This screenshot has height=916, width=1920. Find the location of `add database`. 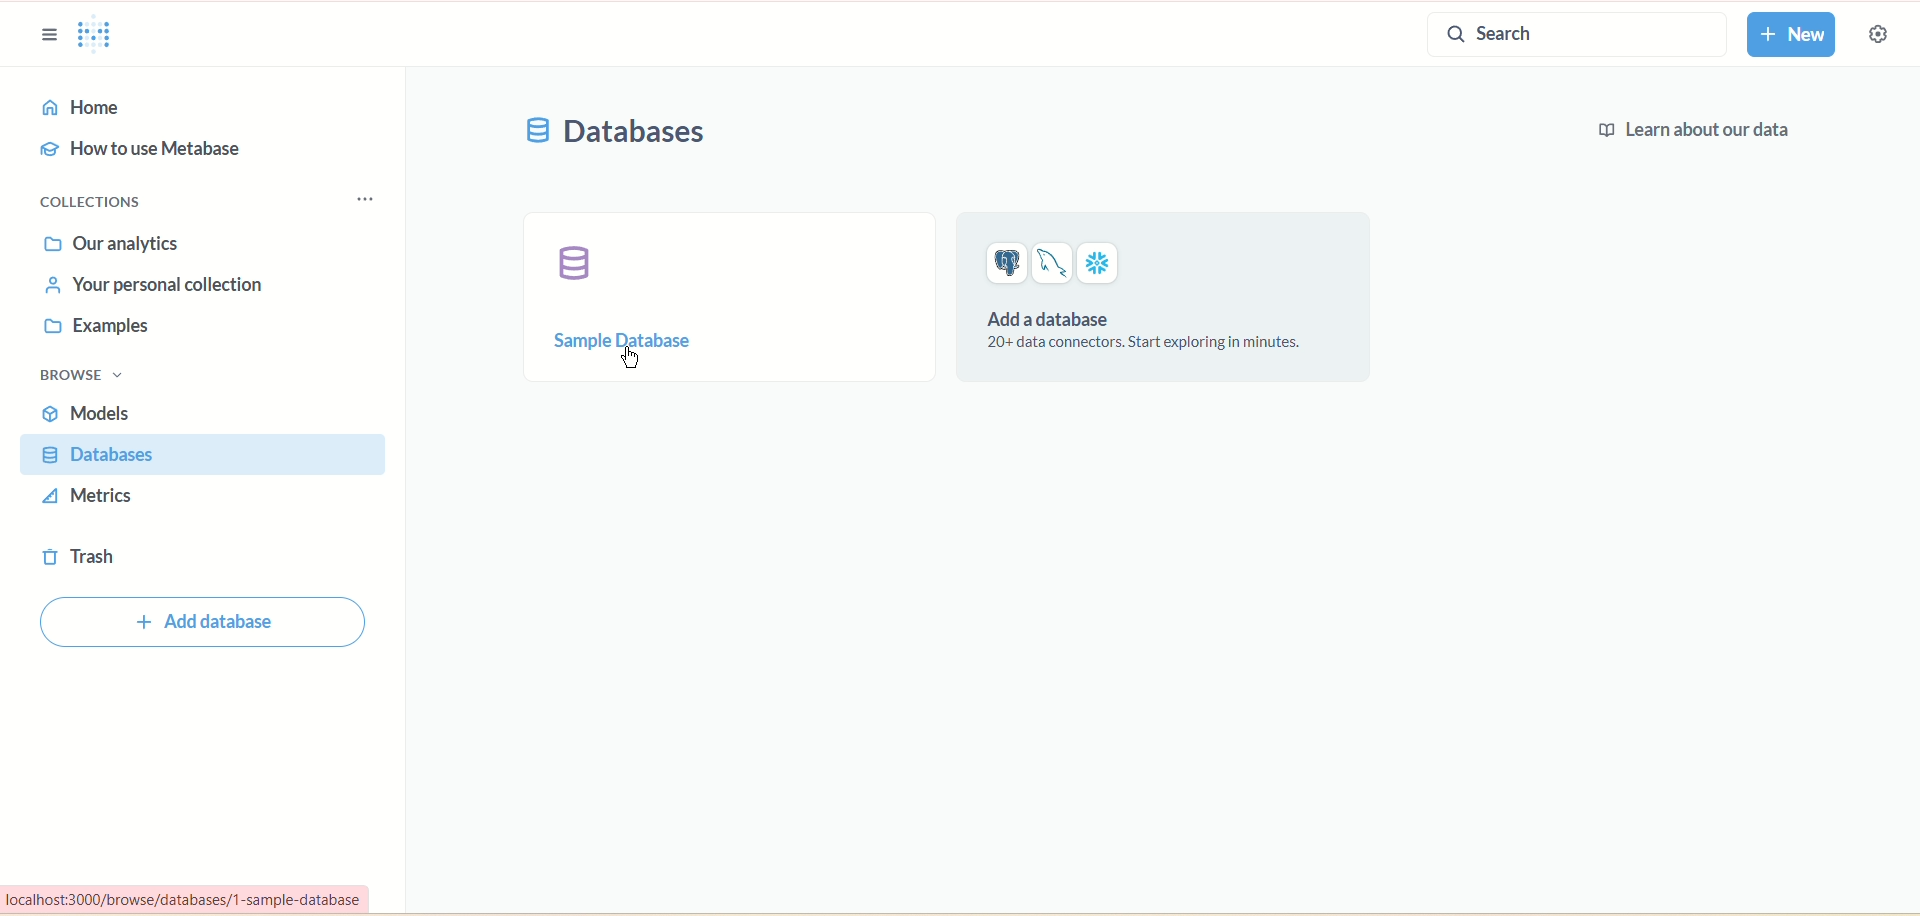

add database is located at coordinates (207, 624).